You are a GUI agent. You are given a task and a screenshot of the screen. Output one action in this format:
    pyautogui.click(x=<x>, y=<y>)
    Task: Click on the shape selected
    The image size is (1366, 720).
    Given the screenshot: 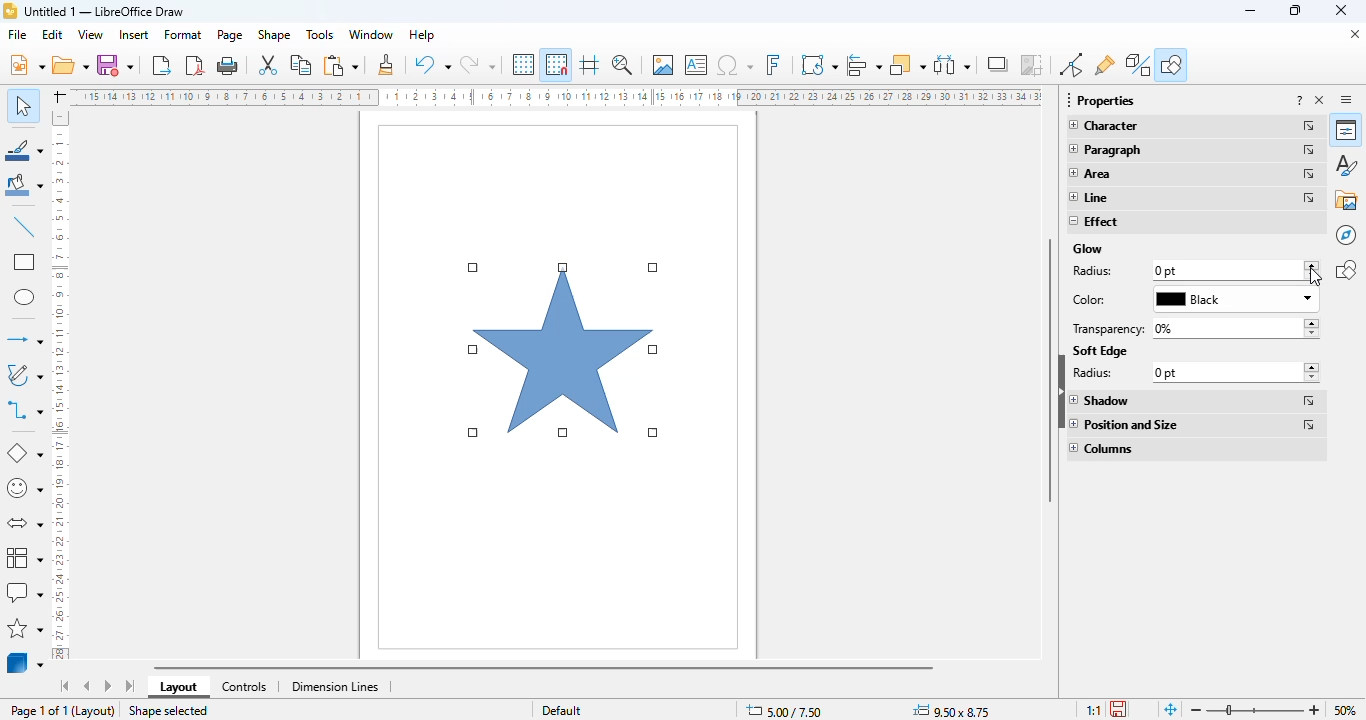 What is the action you would take?
    pyautogui.click(x=169, y=710)
    